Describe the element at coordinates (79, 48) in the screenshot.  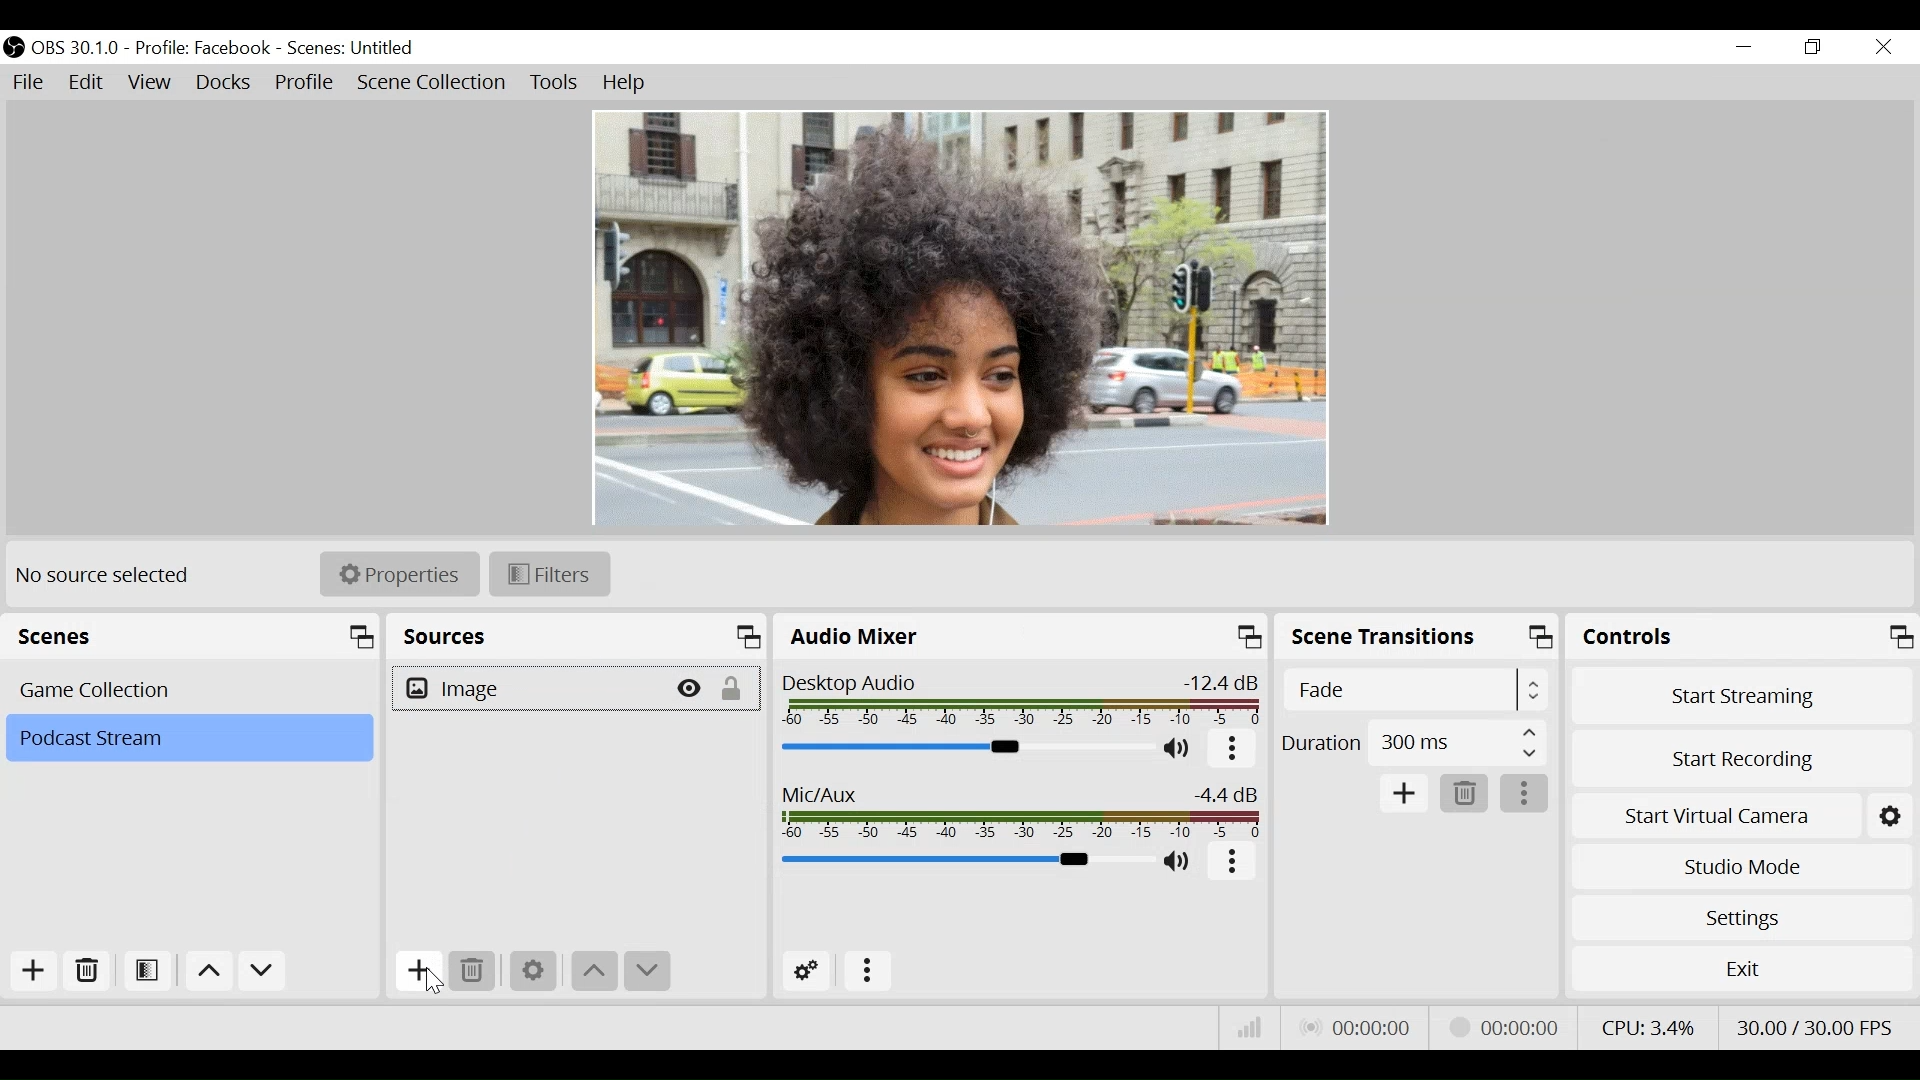
I see `OBS Version` at that location.